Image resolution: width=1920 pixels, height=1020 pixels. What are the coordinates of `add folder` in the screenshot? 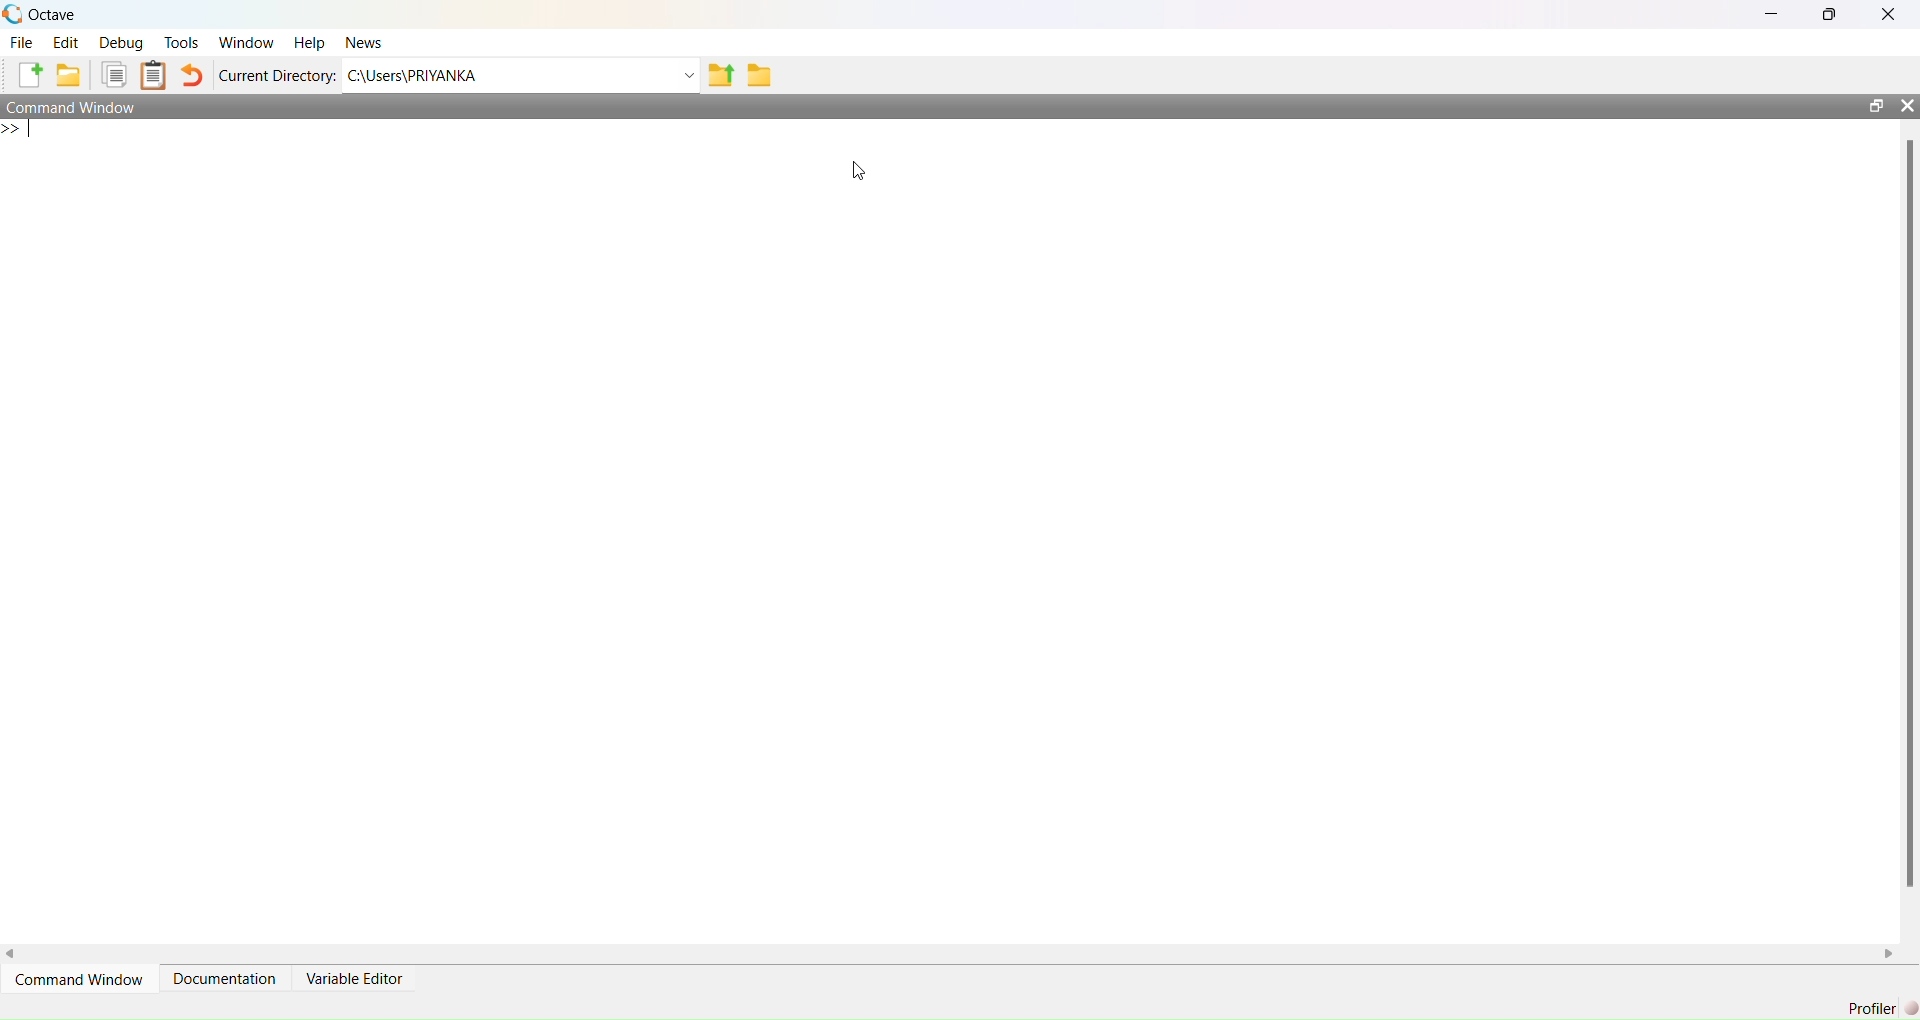 It's located at (70, 75).